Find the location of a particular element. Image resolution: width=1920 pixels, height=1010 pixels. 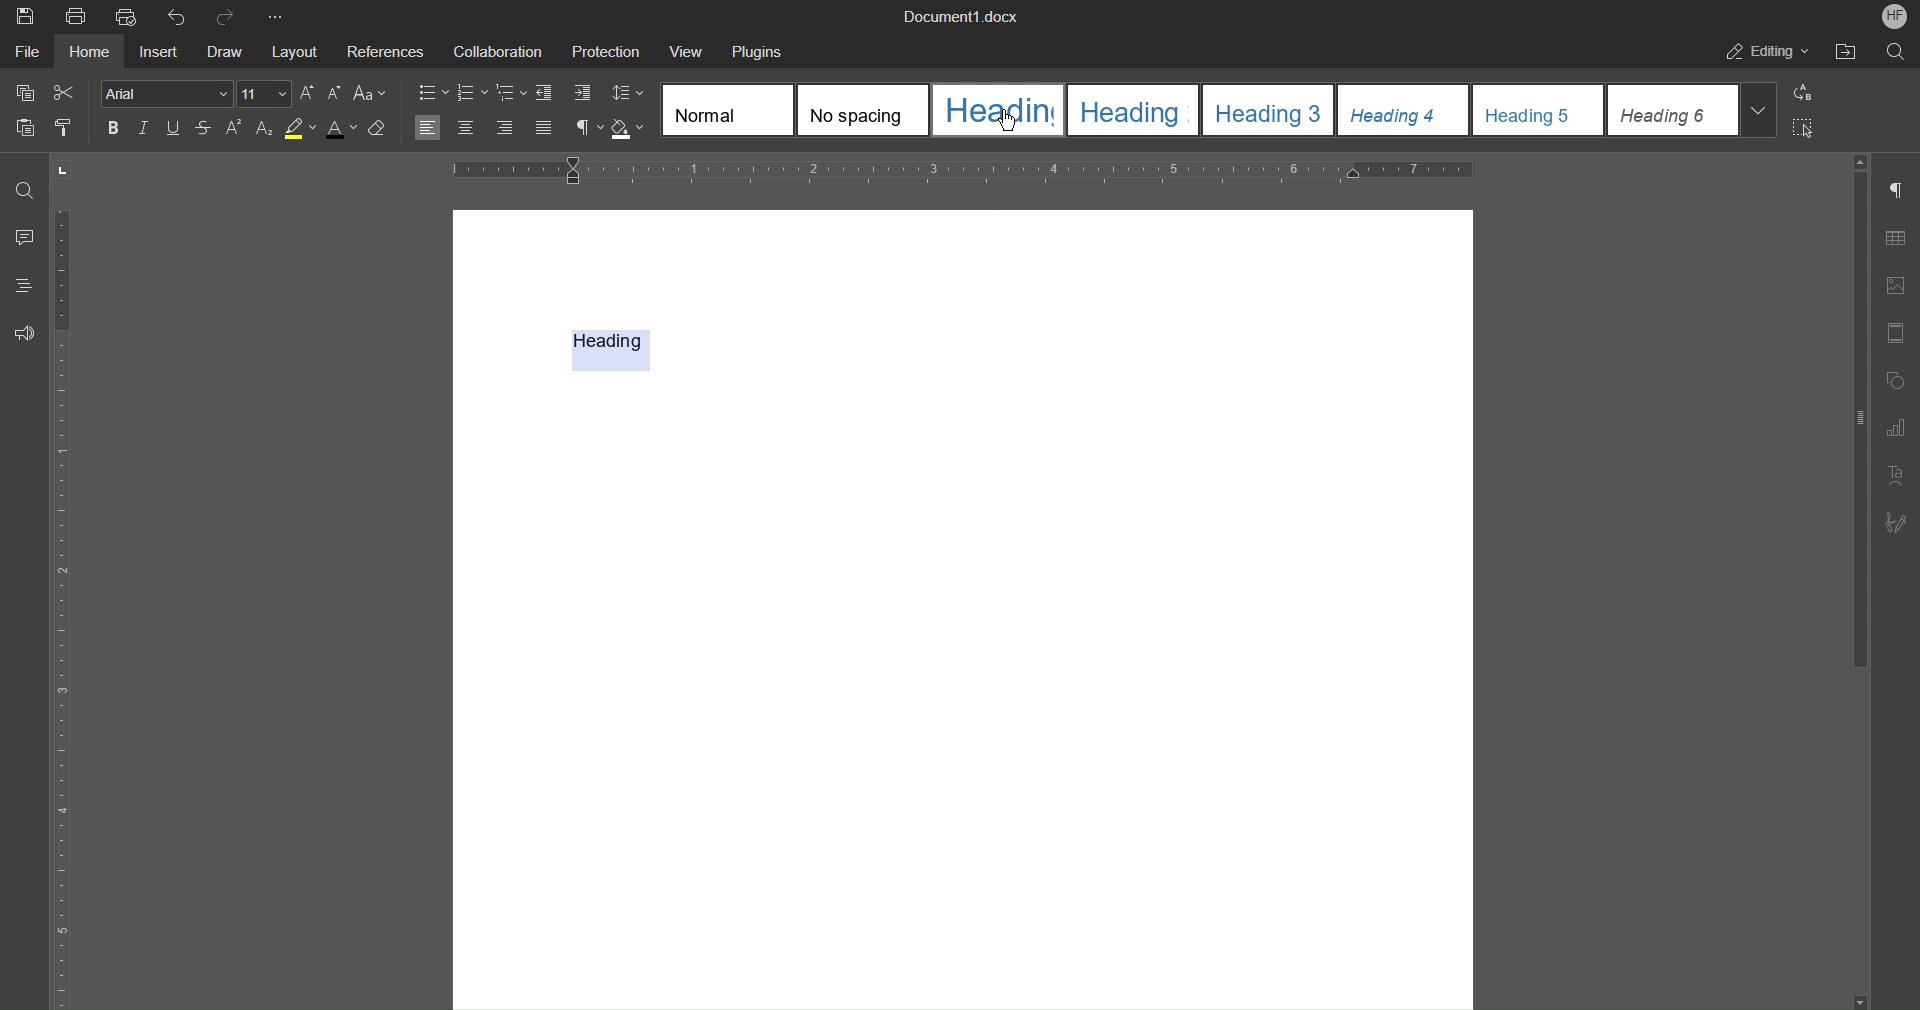

Font Size is located at coordinates (267, 94).